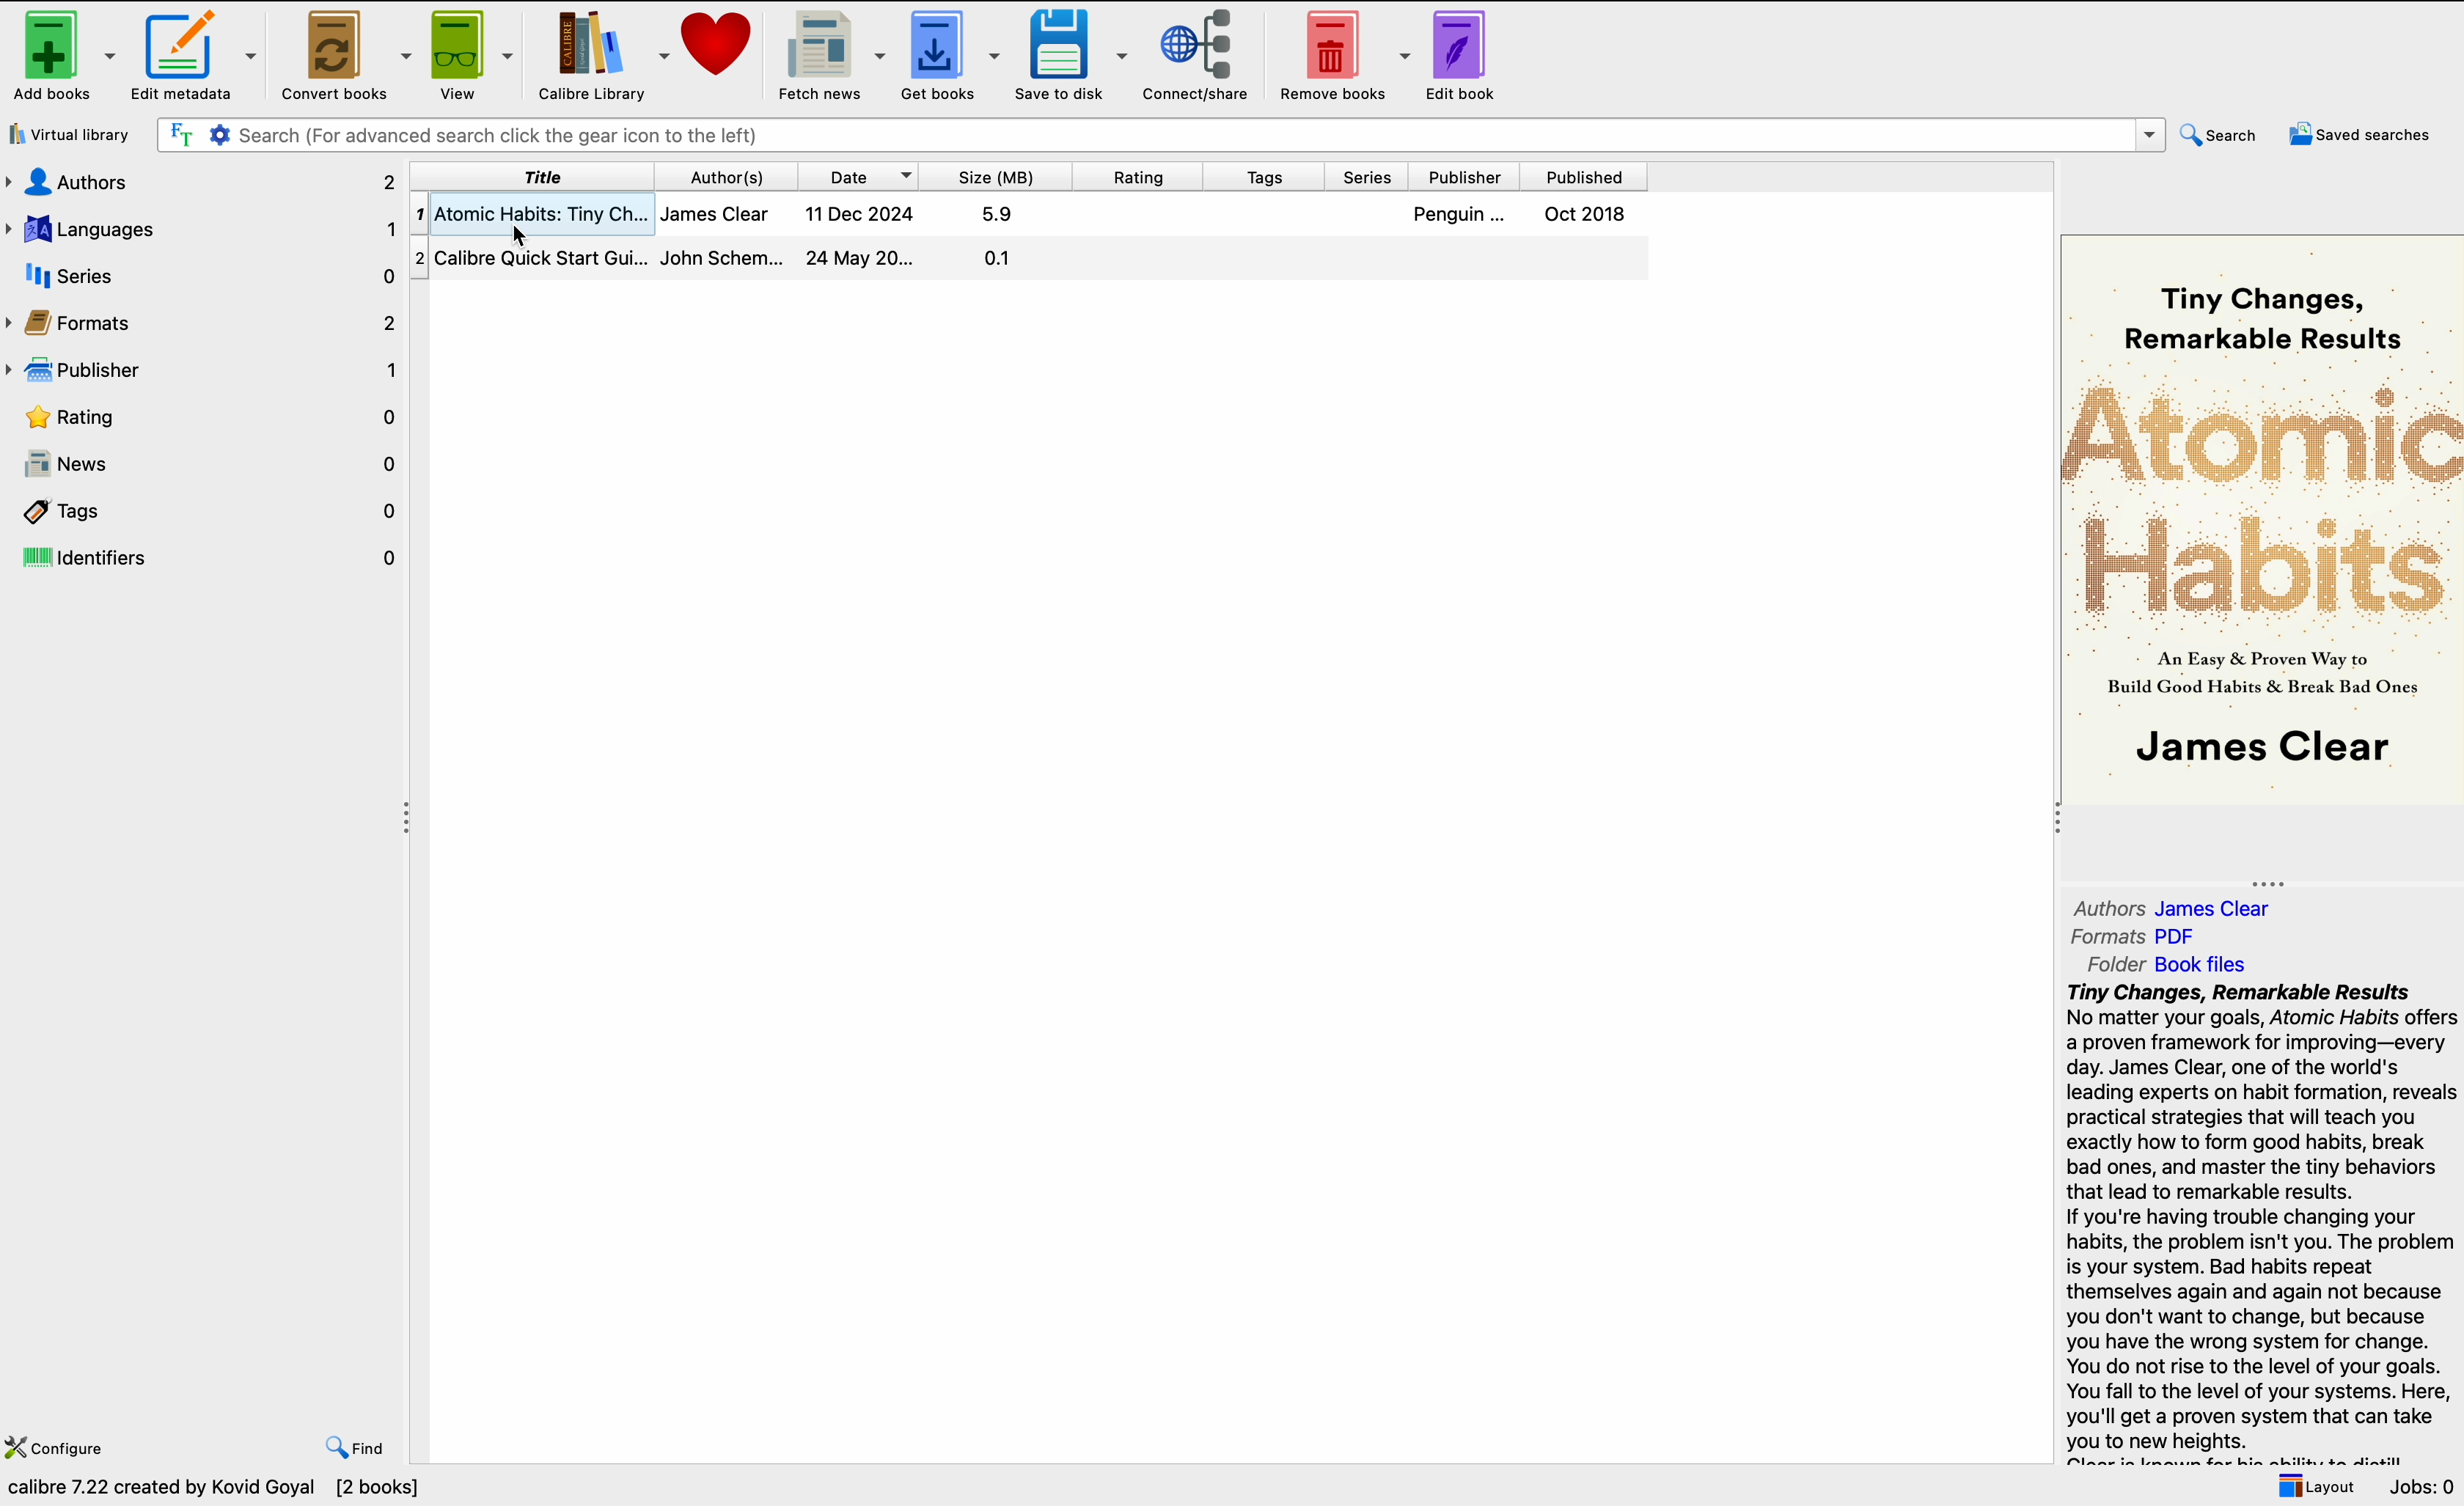  What do you see at coordinates (533, 178) in the screenshot?
I see `title` at bounding box center [533, 178].